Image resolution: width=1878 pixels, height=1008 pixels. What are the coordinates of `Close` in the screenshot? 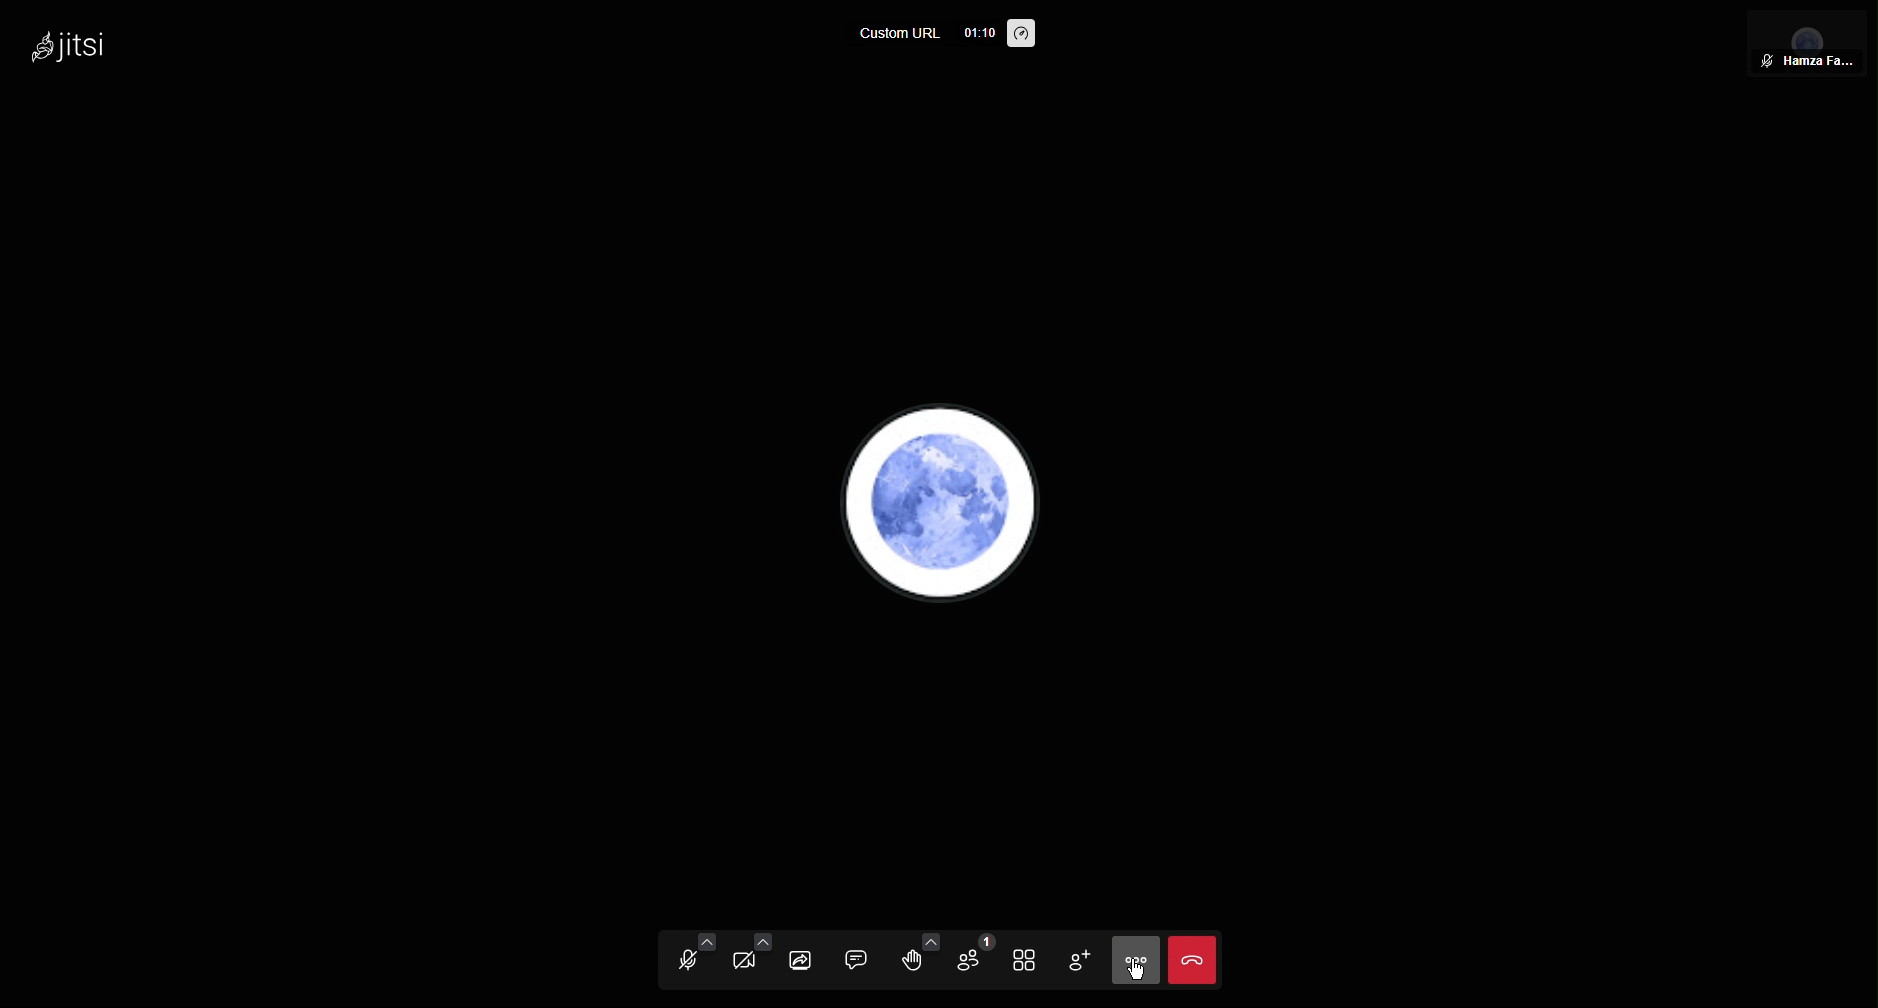 It's located at (1193, 961).